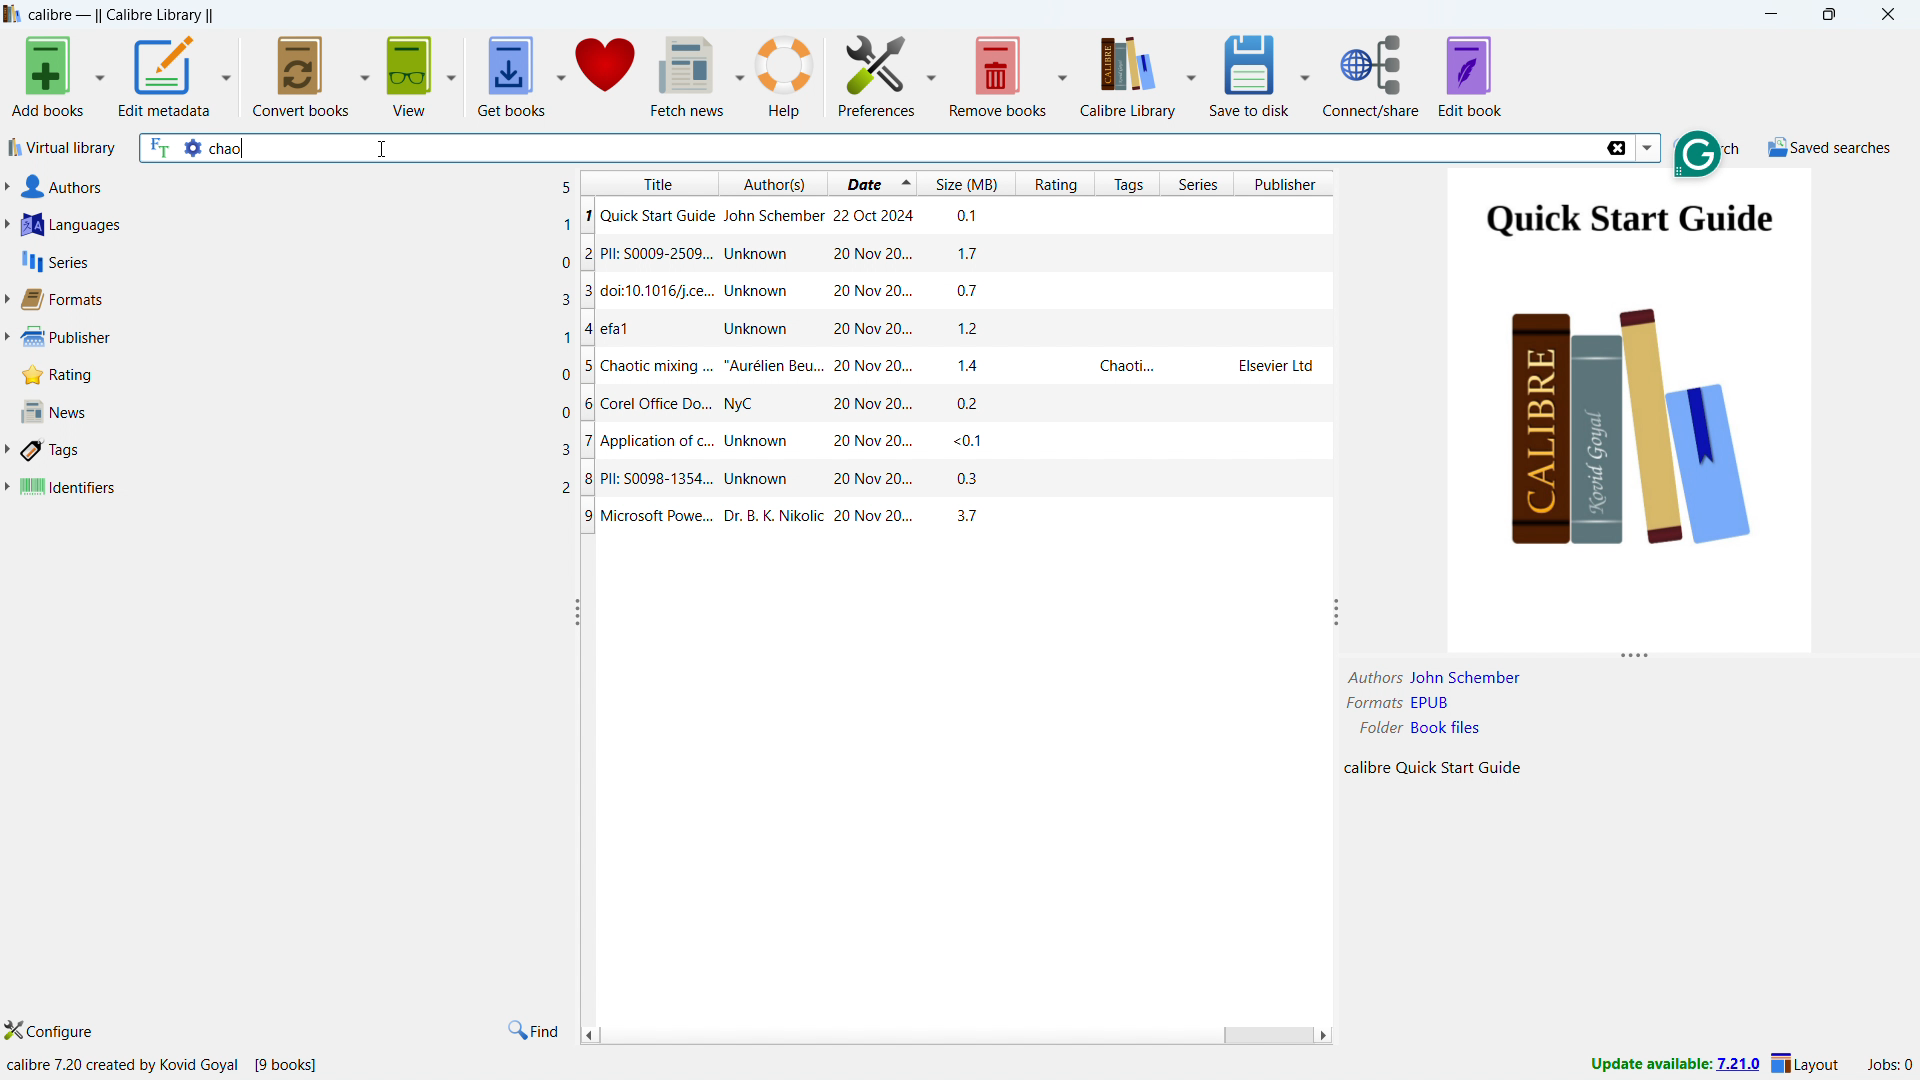 The width and height of the screenshot is (1920, 1080). Describe the element at coordinates (1888, 13) in the screenshot. I see `close` at that location.